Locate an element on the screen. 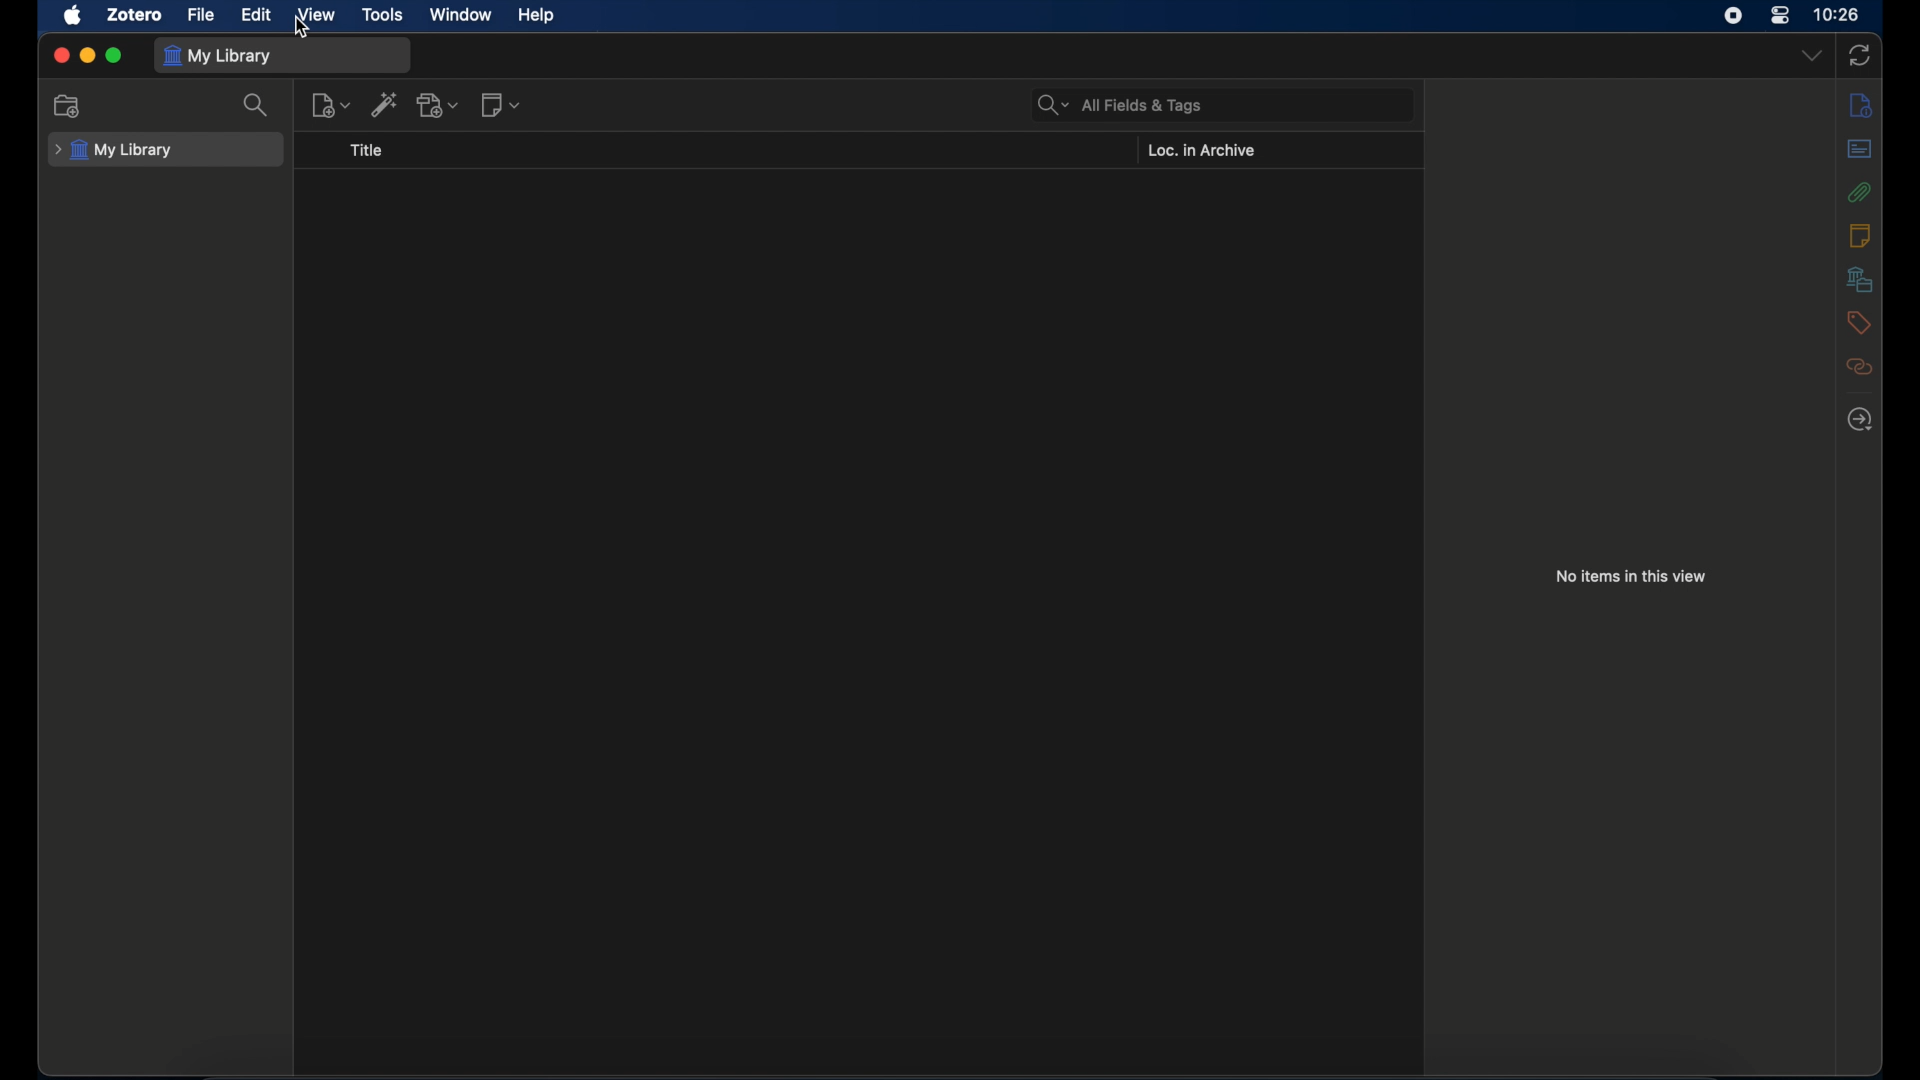 This screenshot has height=1080, width=1920. related is located at coordinates (1861, 367).